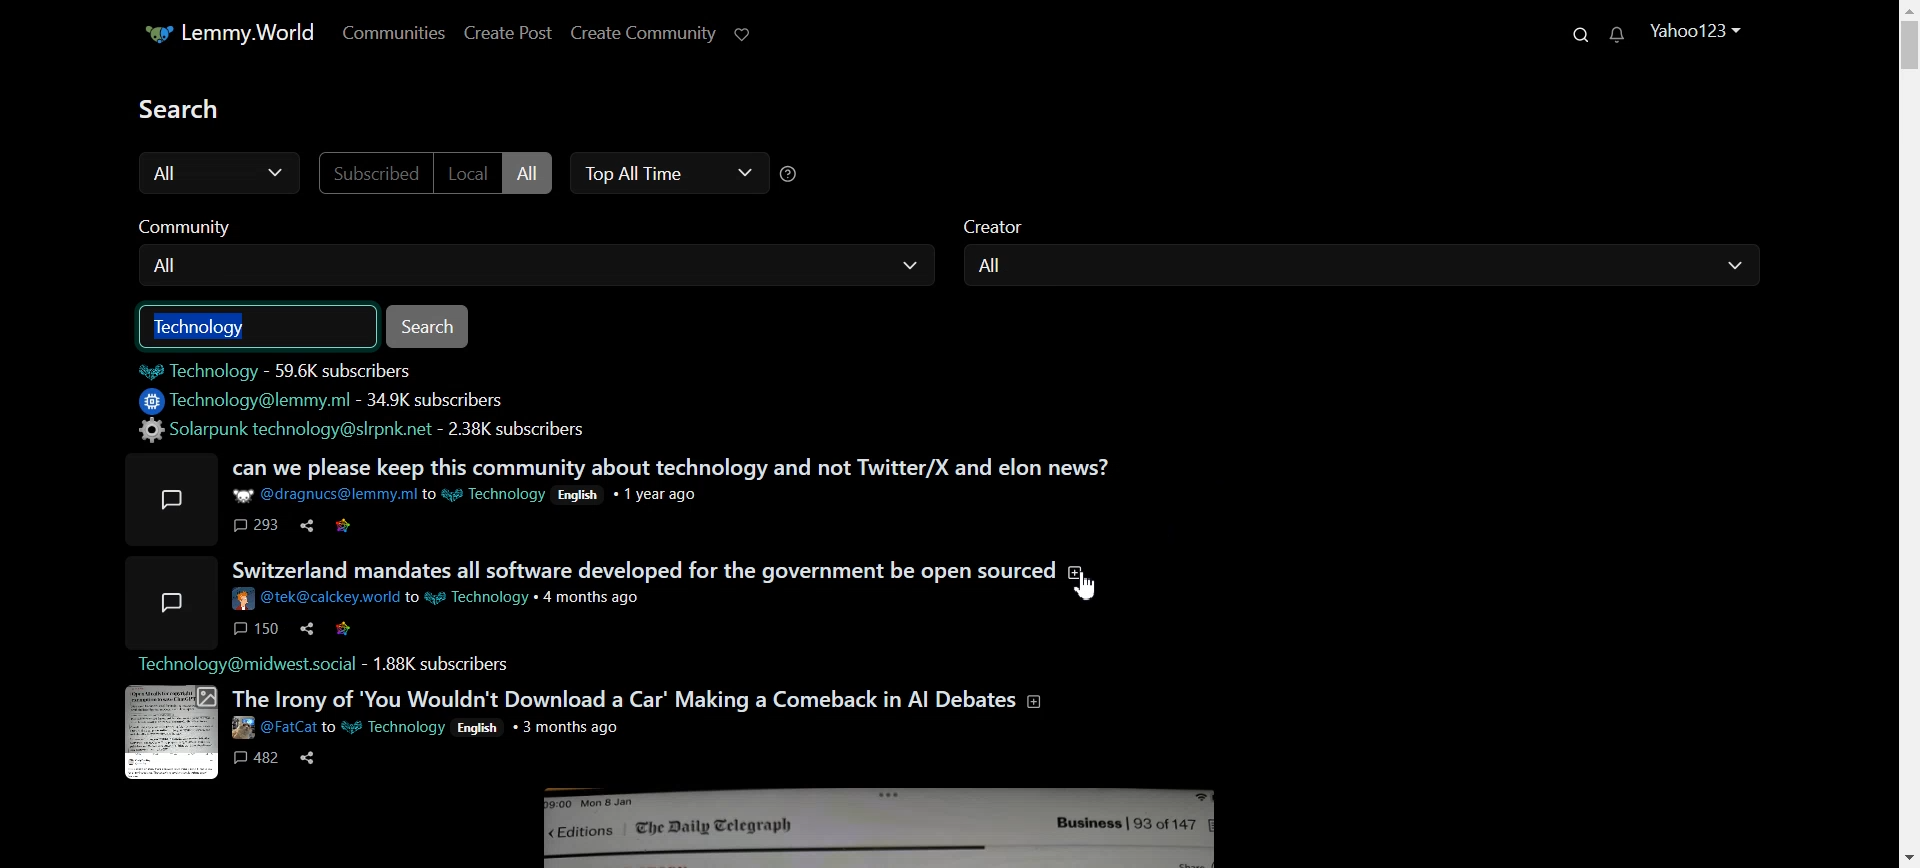 This screenshot has width=1920, height=868. Describe the element at coordinates (426, 728) in the screenshot. I see `Post details` at that location.